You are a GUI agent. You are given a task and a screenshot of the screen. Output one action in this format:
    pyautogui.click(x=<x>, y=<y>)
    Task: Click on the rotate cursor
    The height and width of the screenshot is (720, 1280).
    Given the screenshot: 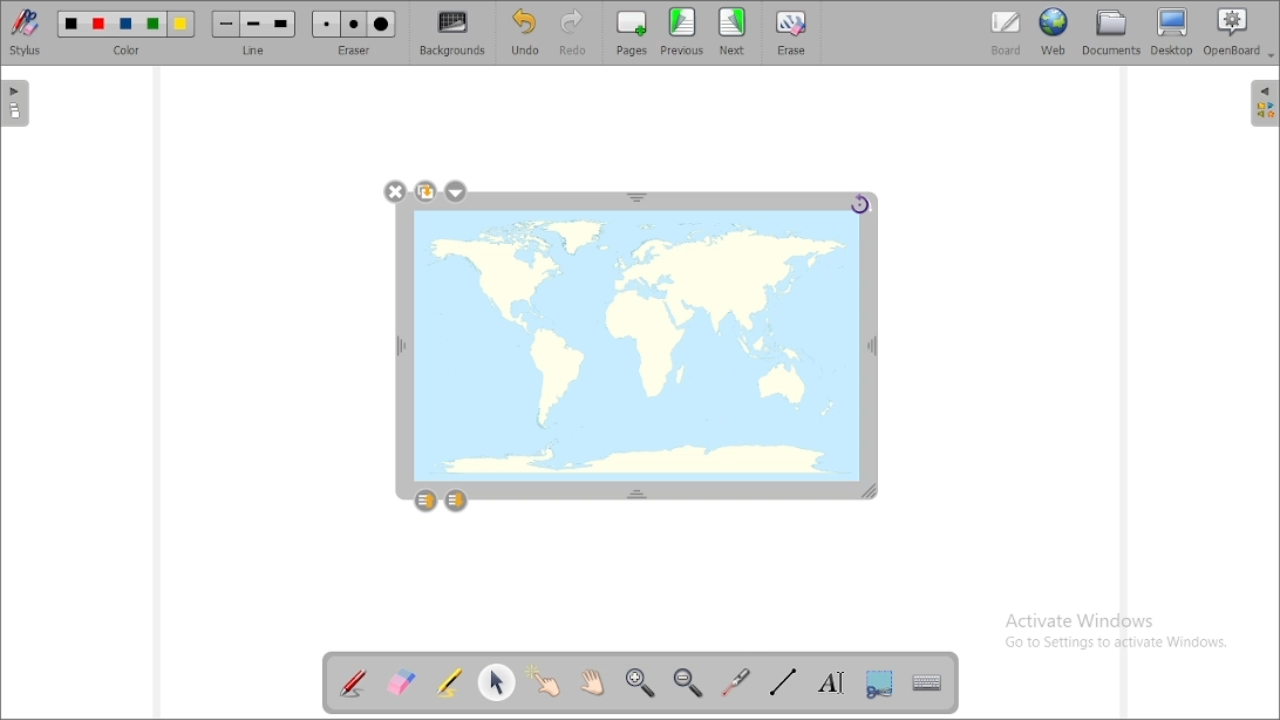 What is the action you would take?
    pyautogui.click(x=862, y=205)
    